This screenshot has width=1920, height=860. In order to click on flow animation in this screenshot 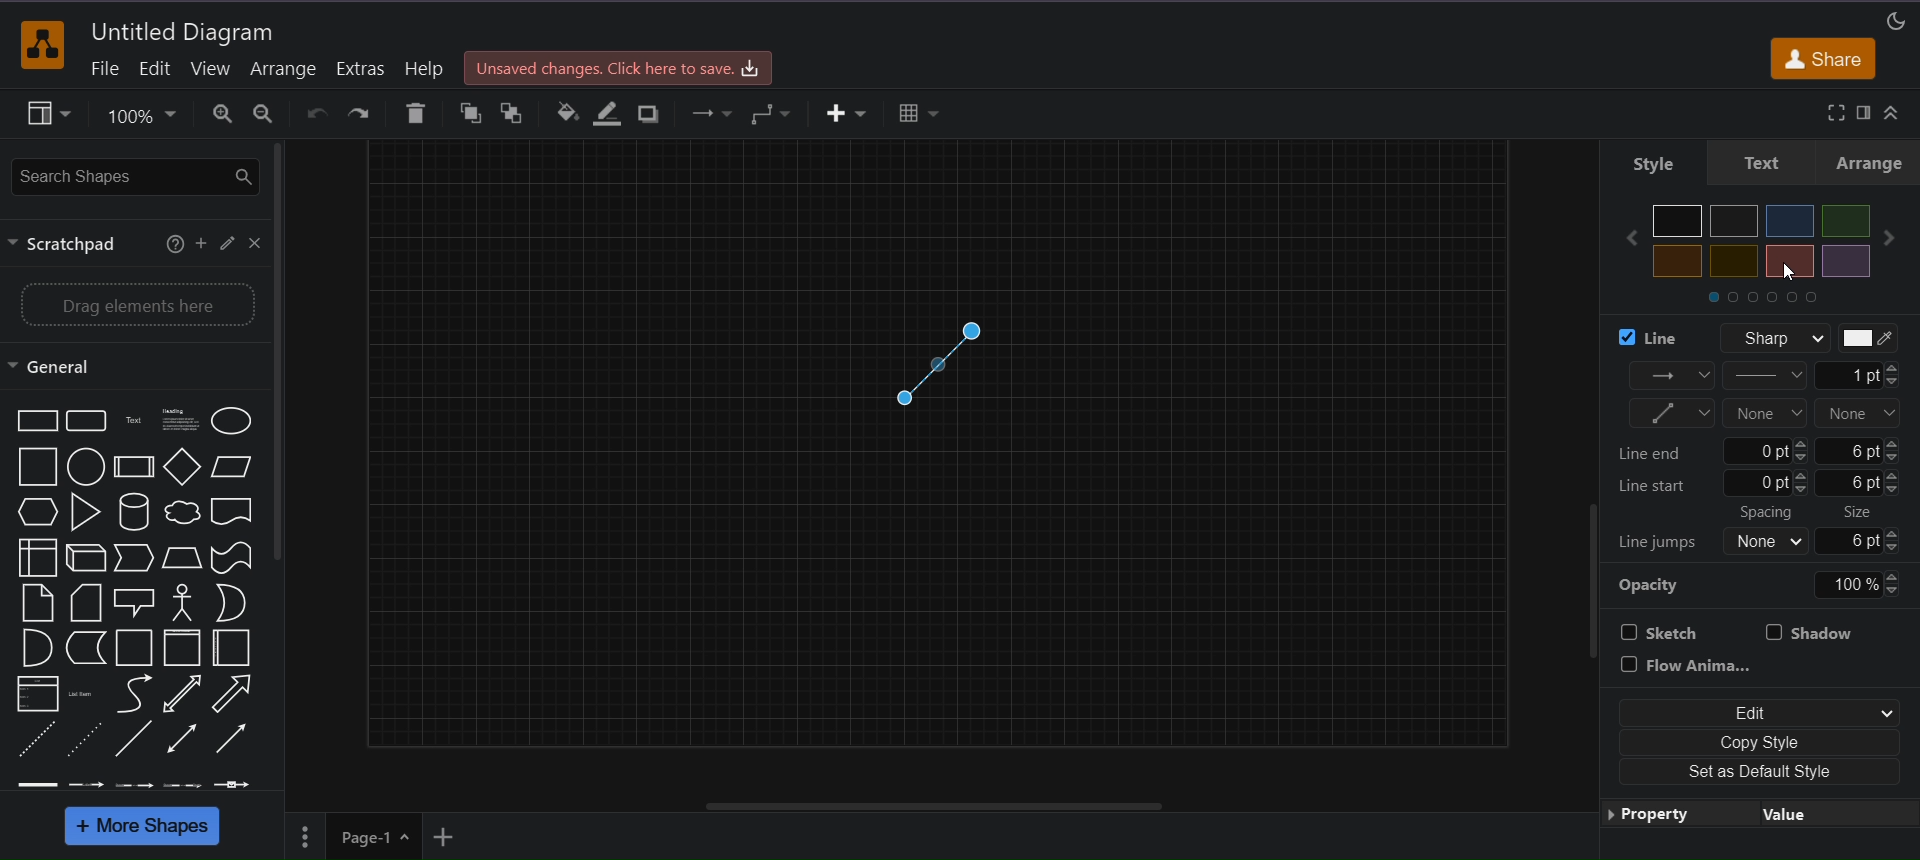, I will do `click(1689, 664)`.